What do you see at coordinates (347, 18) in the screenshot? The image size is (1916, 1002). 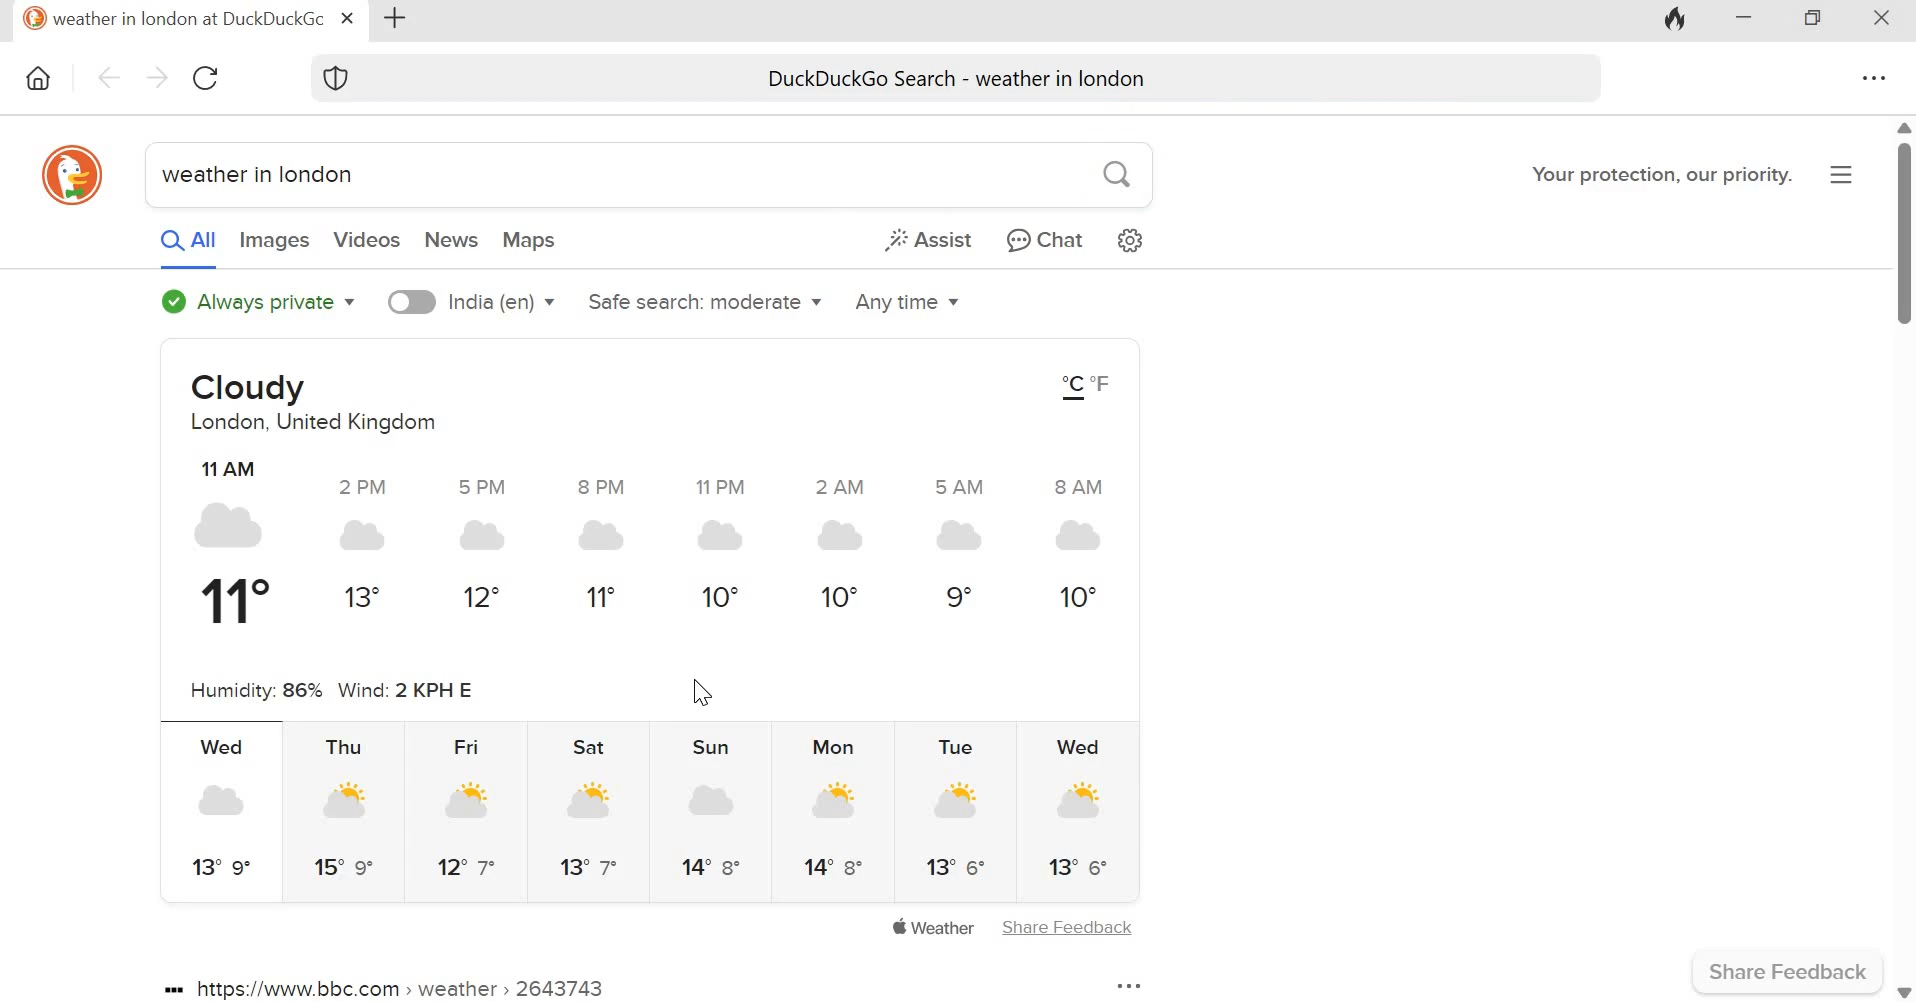 I see `Close tab` at bounding box center [347, 18].